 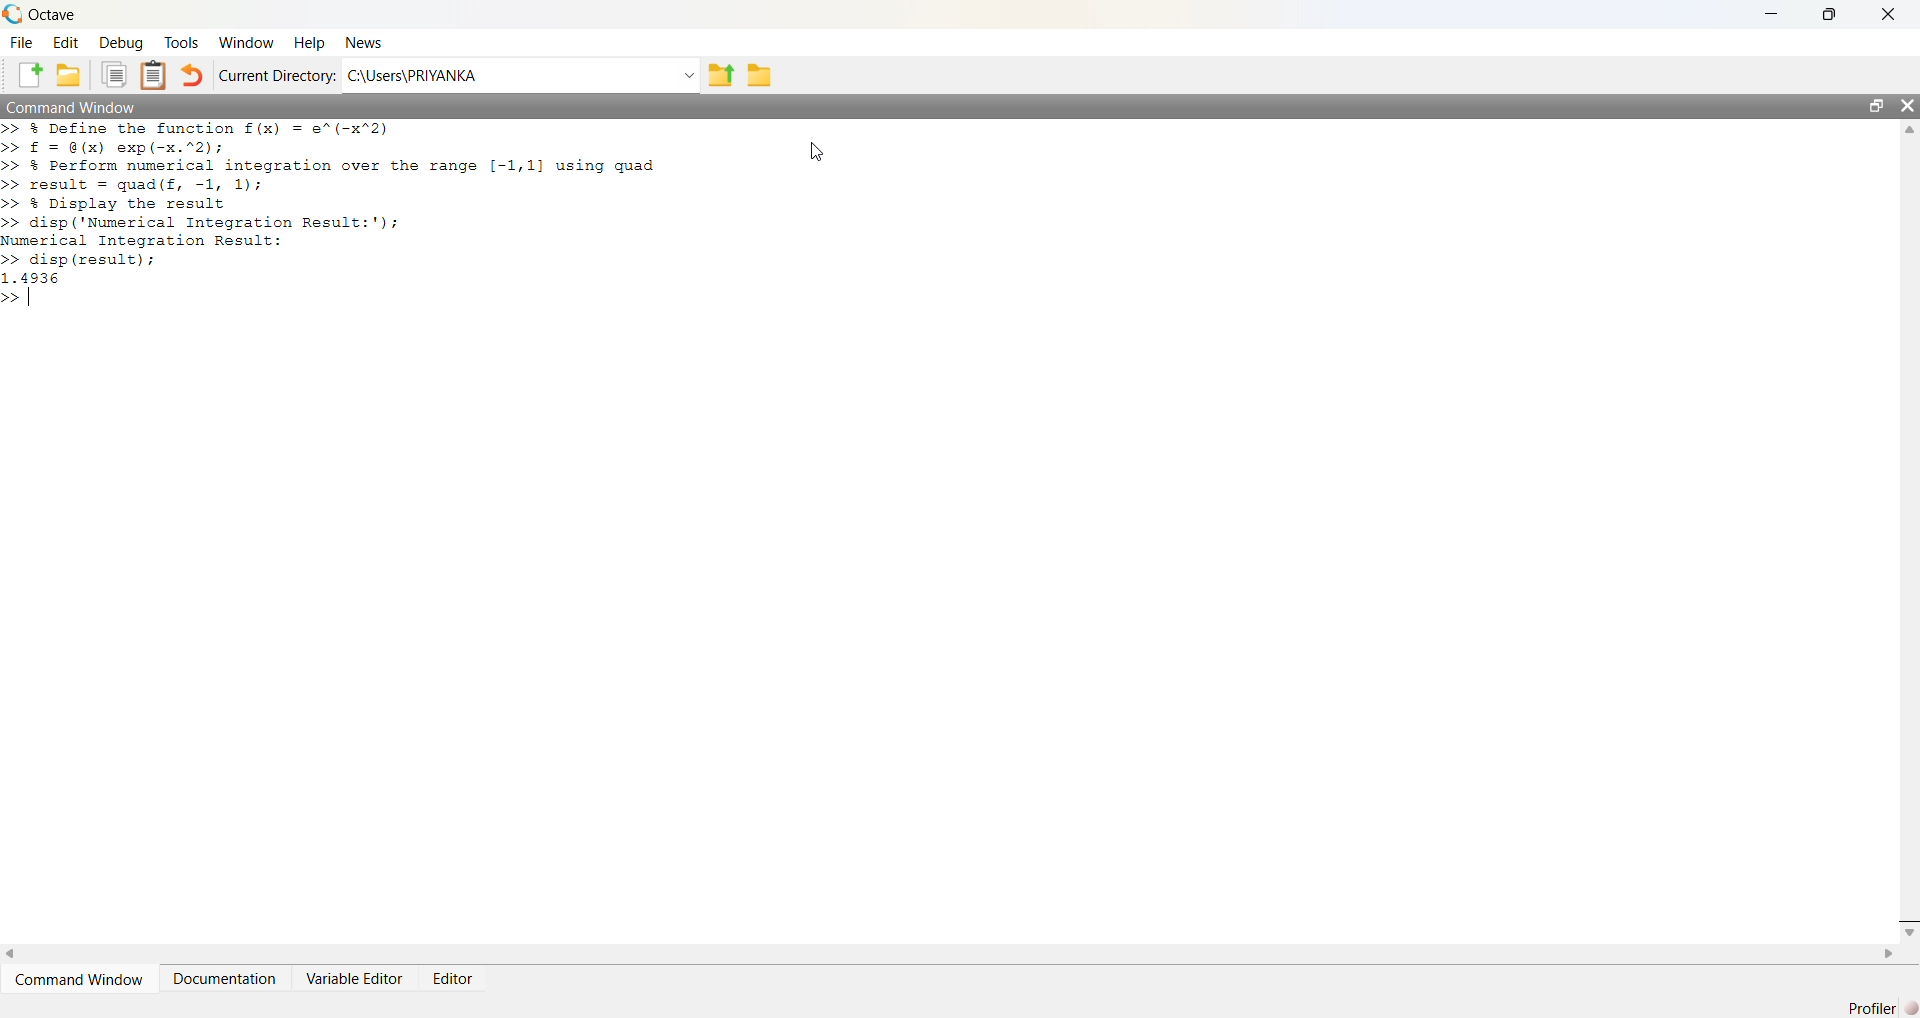 I want to click on Octave, so click(x=53, y=14).